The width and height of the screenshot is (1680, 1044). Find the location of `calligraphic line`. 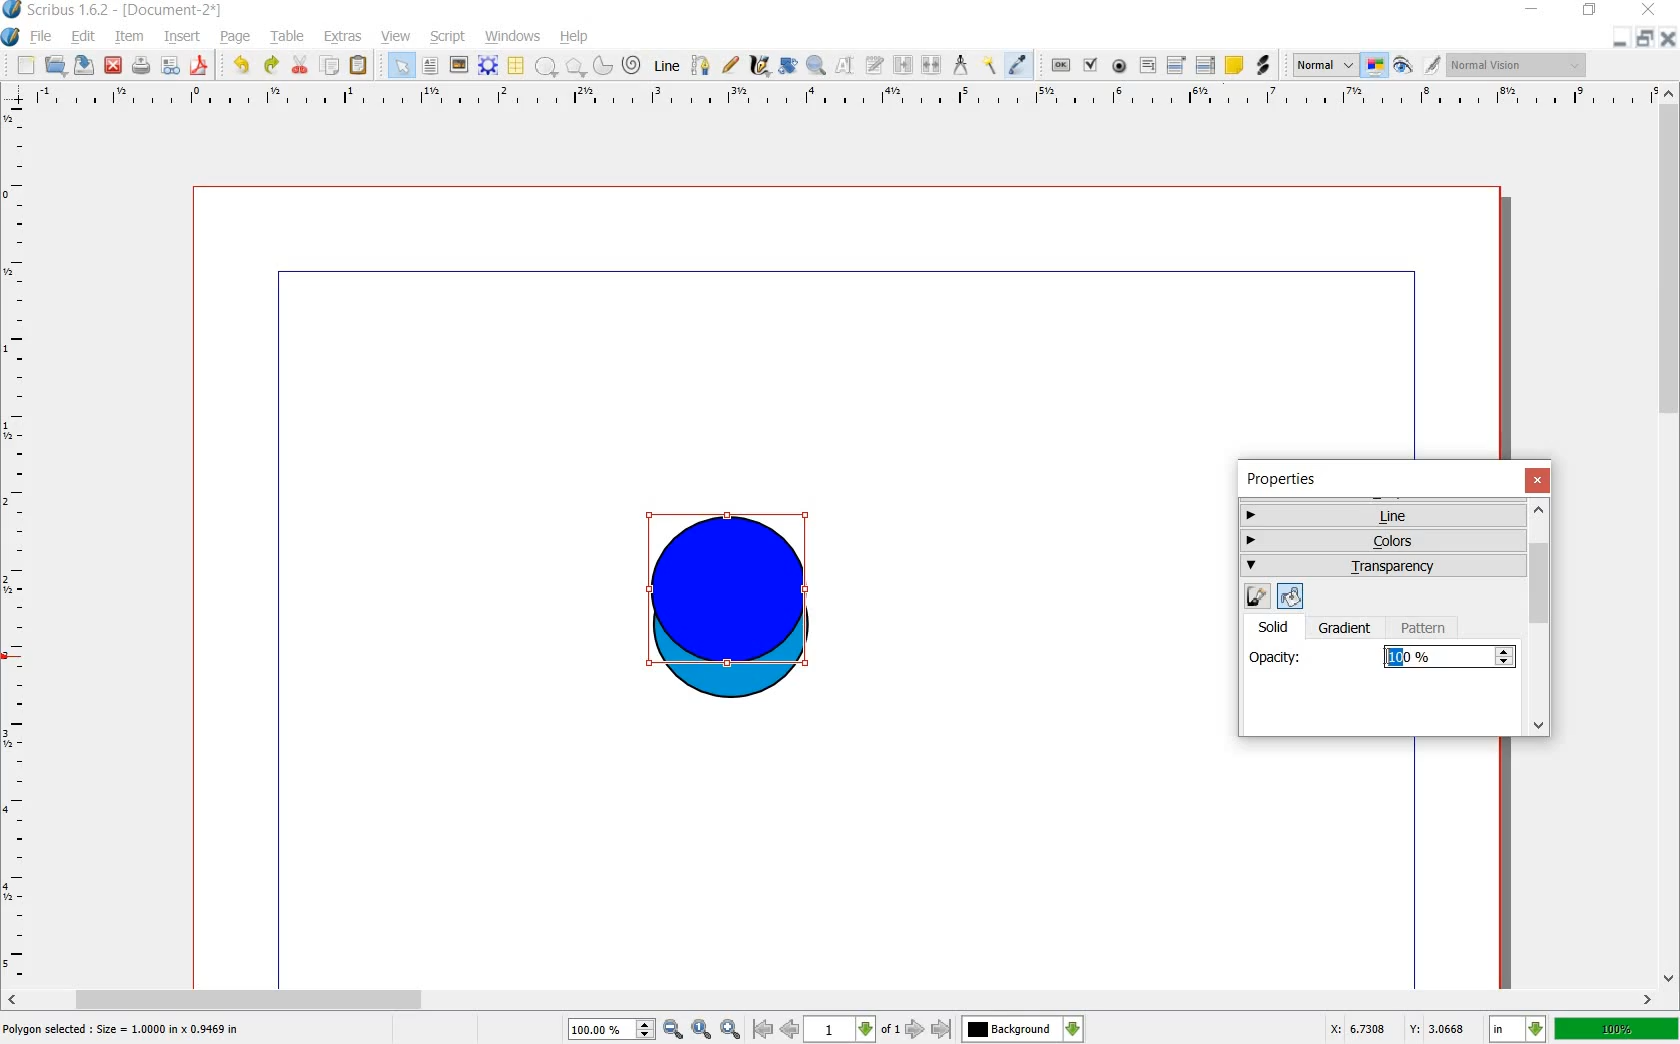

calligraphic line is located at coordinates (759, 68).